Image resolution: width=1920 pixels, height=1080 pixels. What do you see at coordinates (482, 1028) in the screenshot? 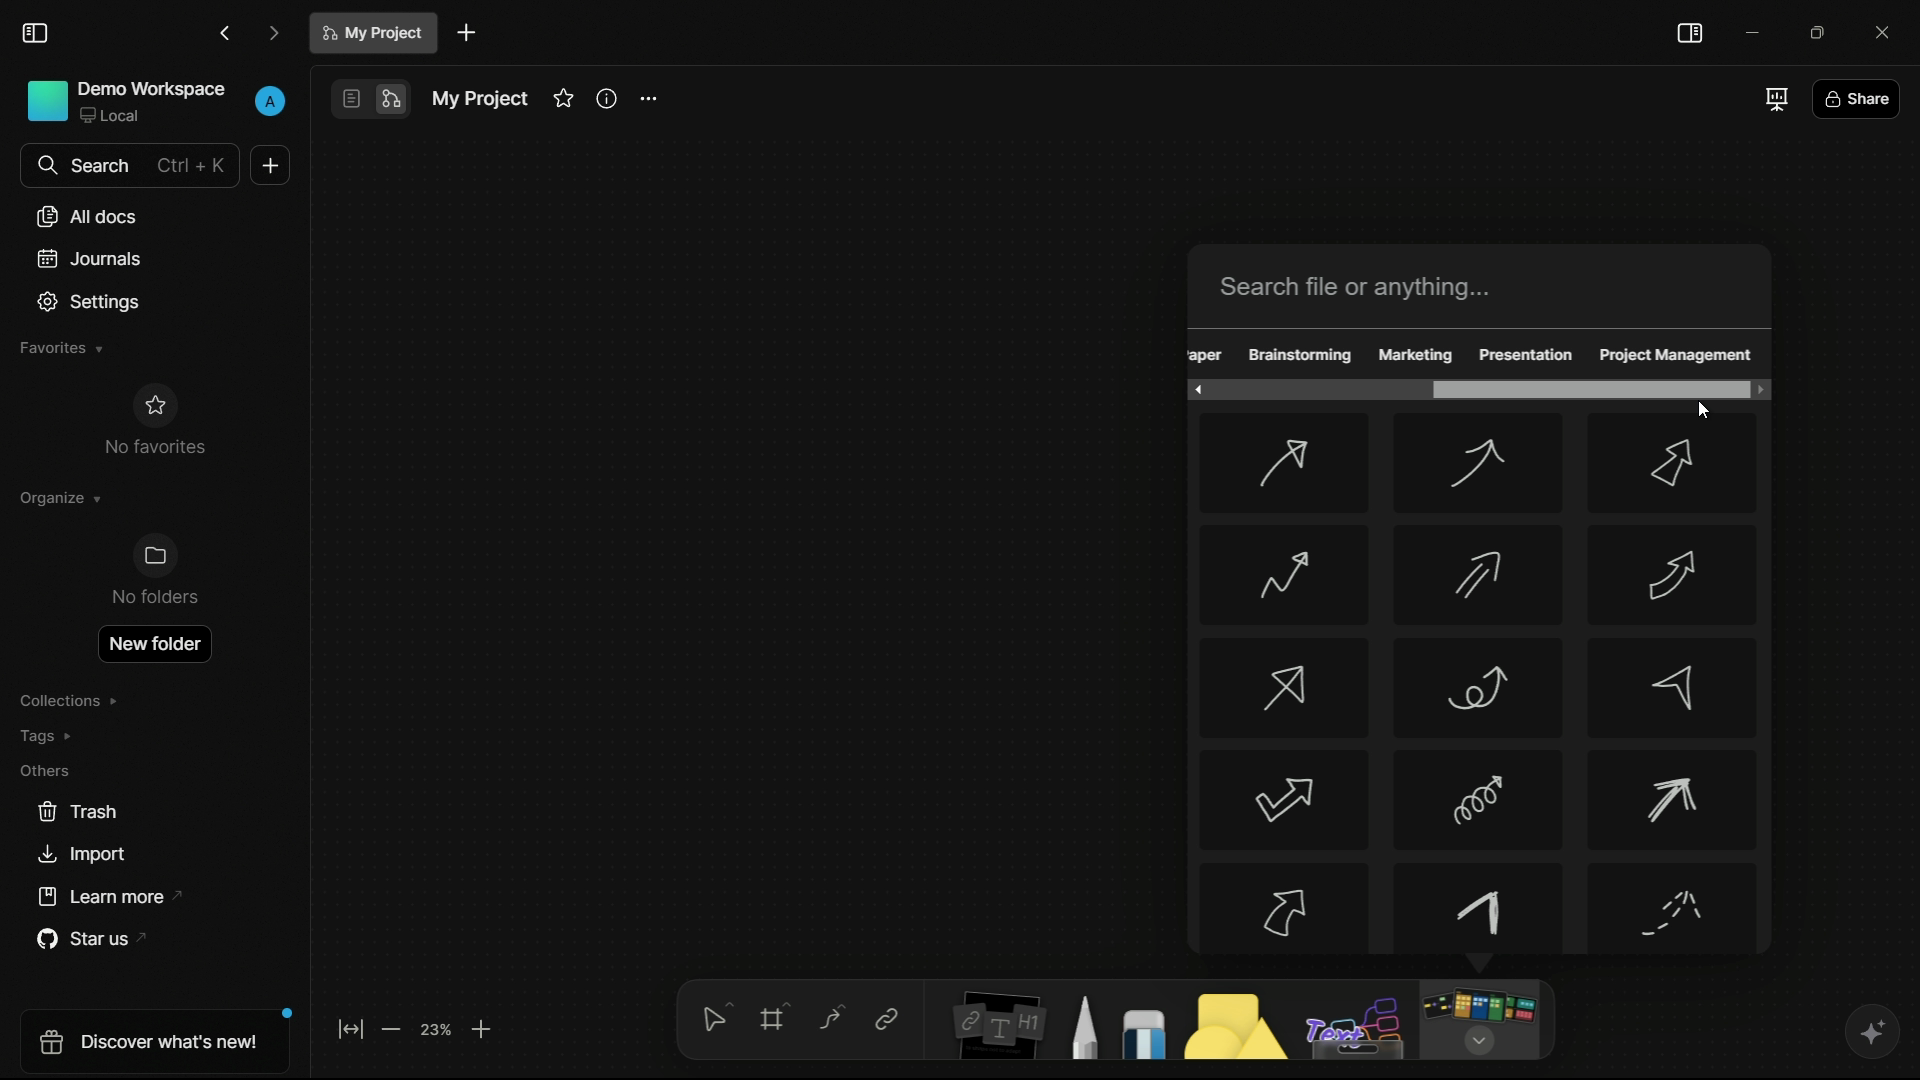
I see `zoom in` at bounding box center [482, 1028].